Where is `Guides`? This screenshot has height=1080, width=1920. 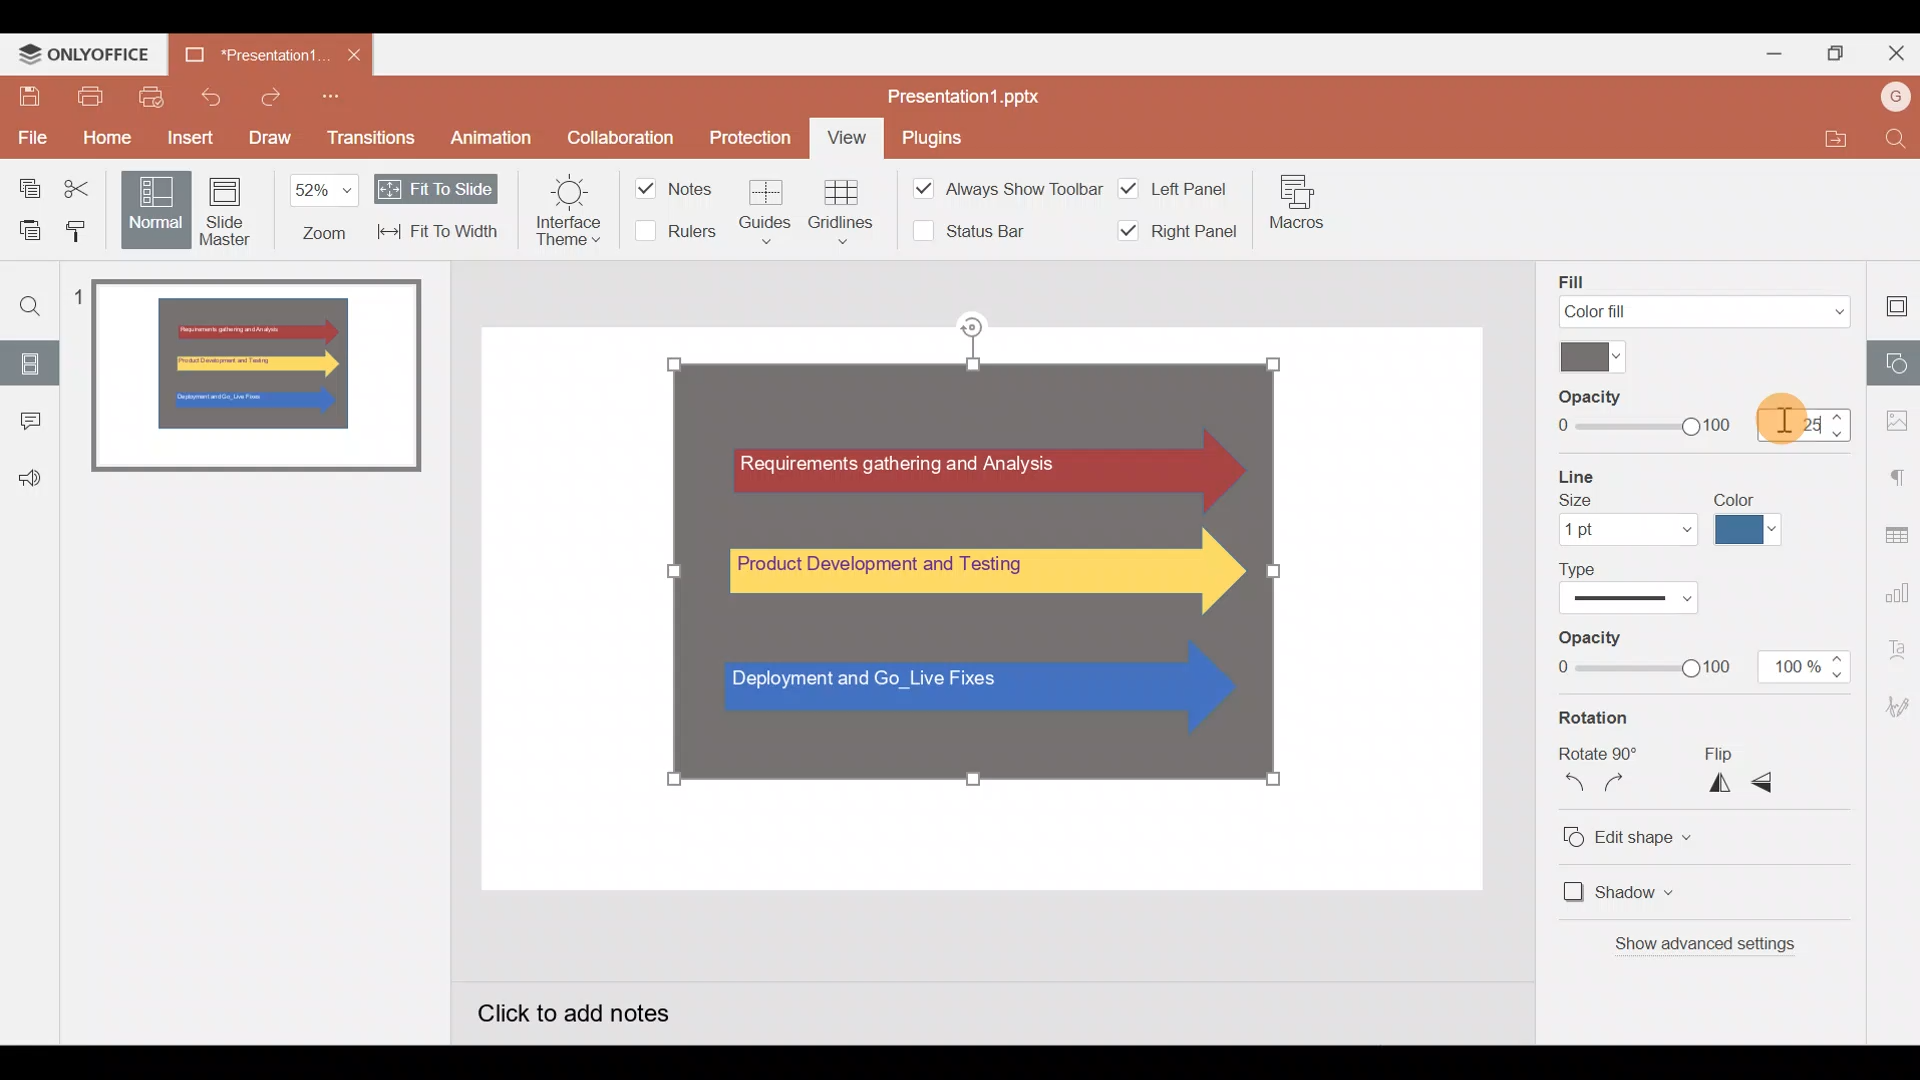 Guides is located at coordinates (769, 207).